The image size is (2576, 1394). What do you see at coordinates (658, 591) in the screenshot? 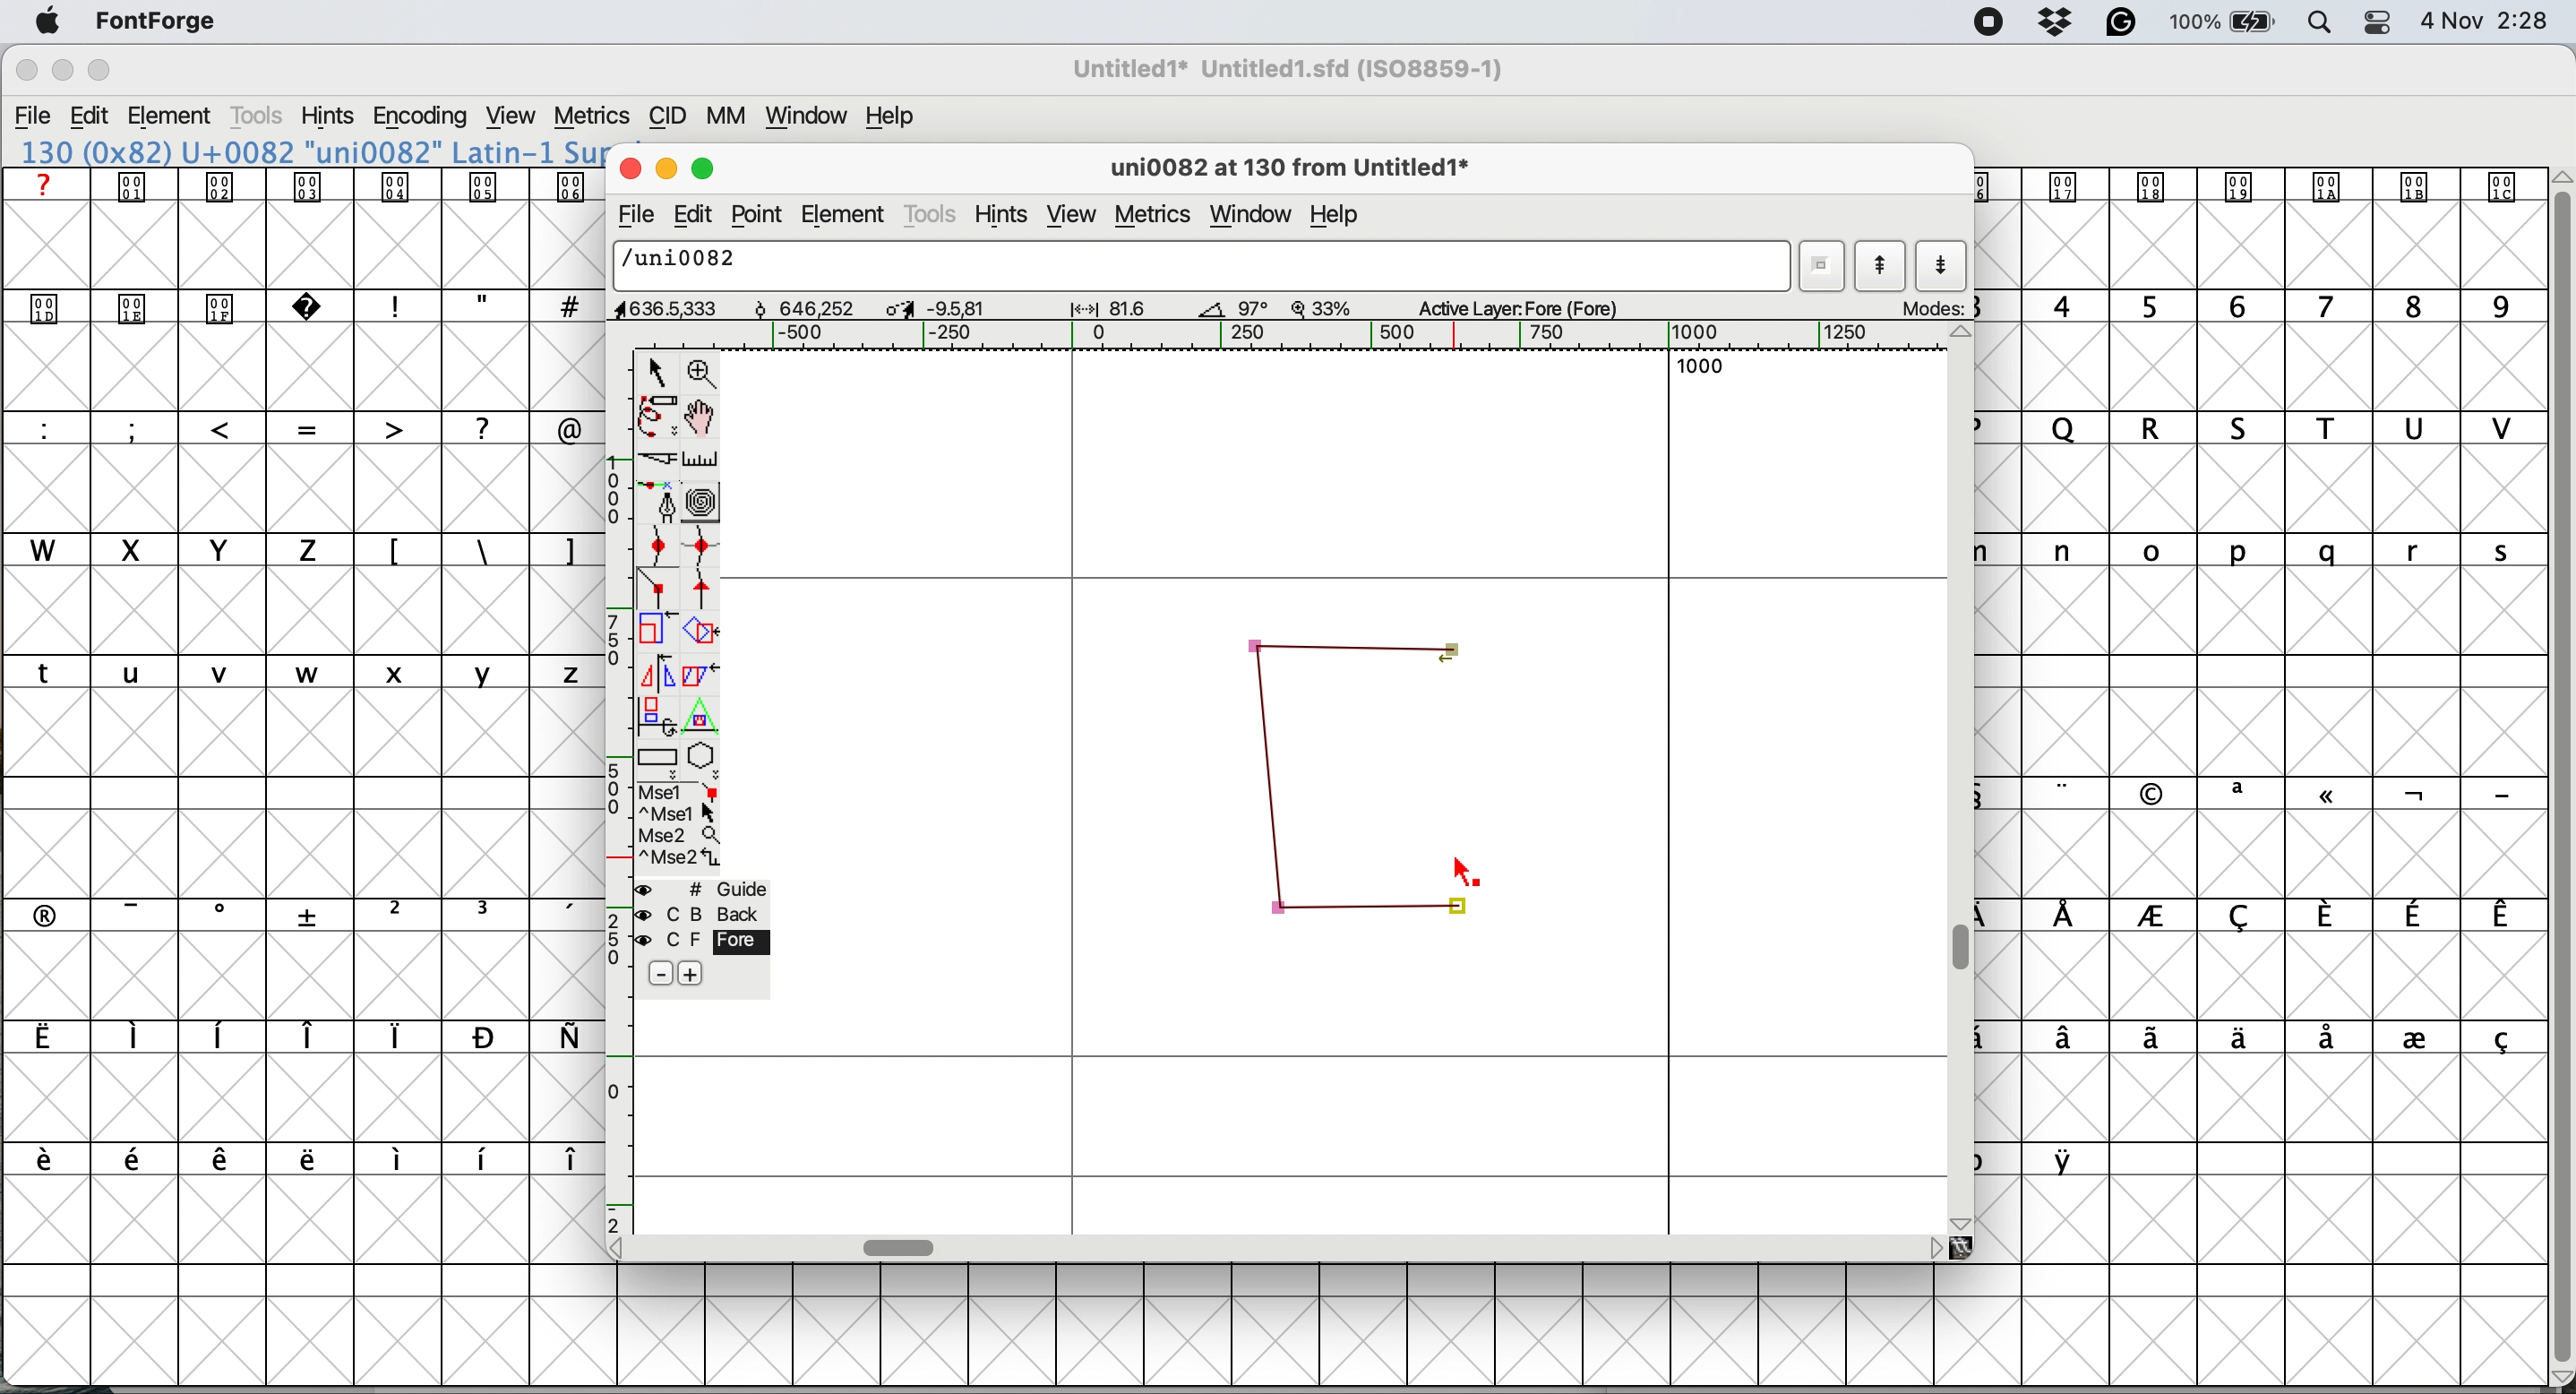
I see `add a corner point` at bounding box center [658, 591].